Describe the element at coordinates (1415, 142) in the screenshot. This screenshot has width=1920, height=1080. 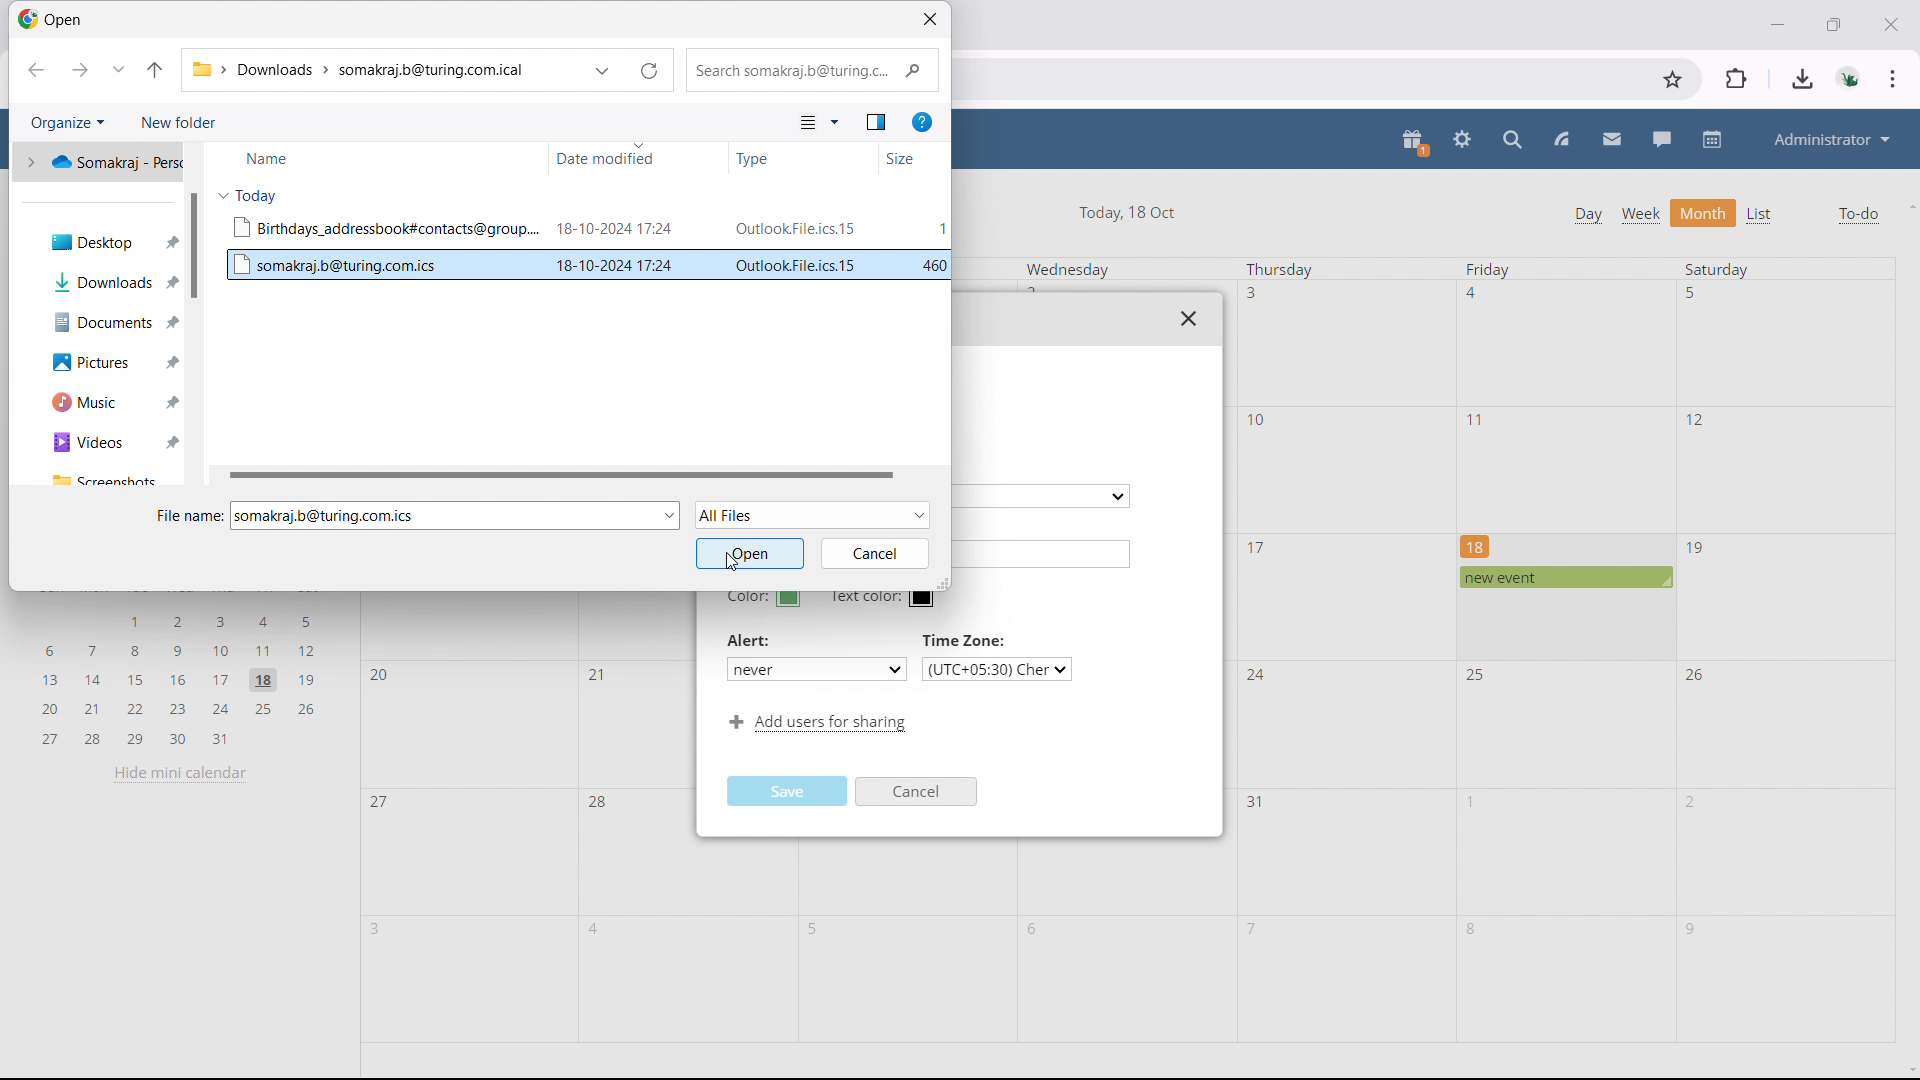
I see `present` at that location.